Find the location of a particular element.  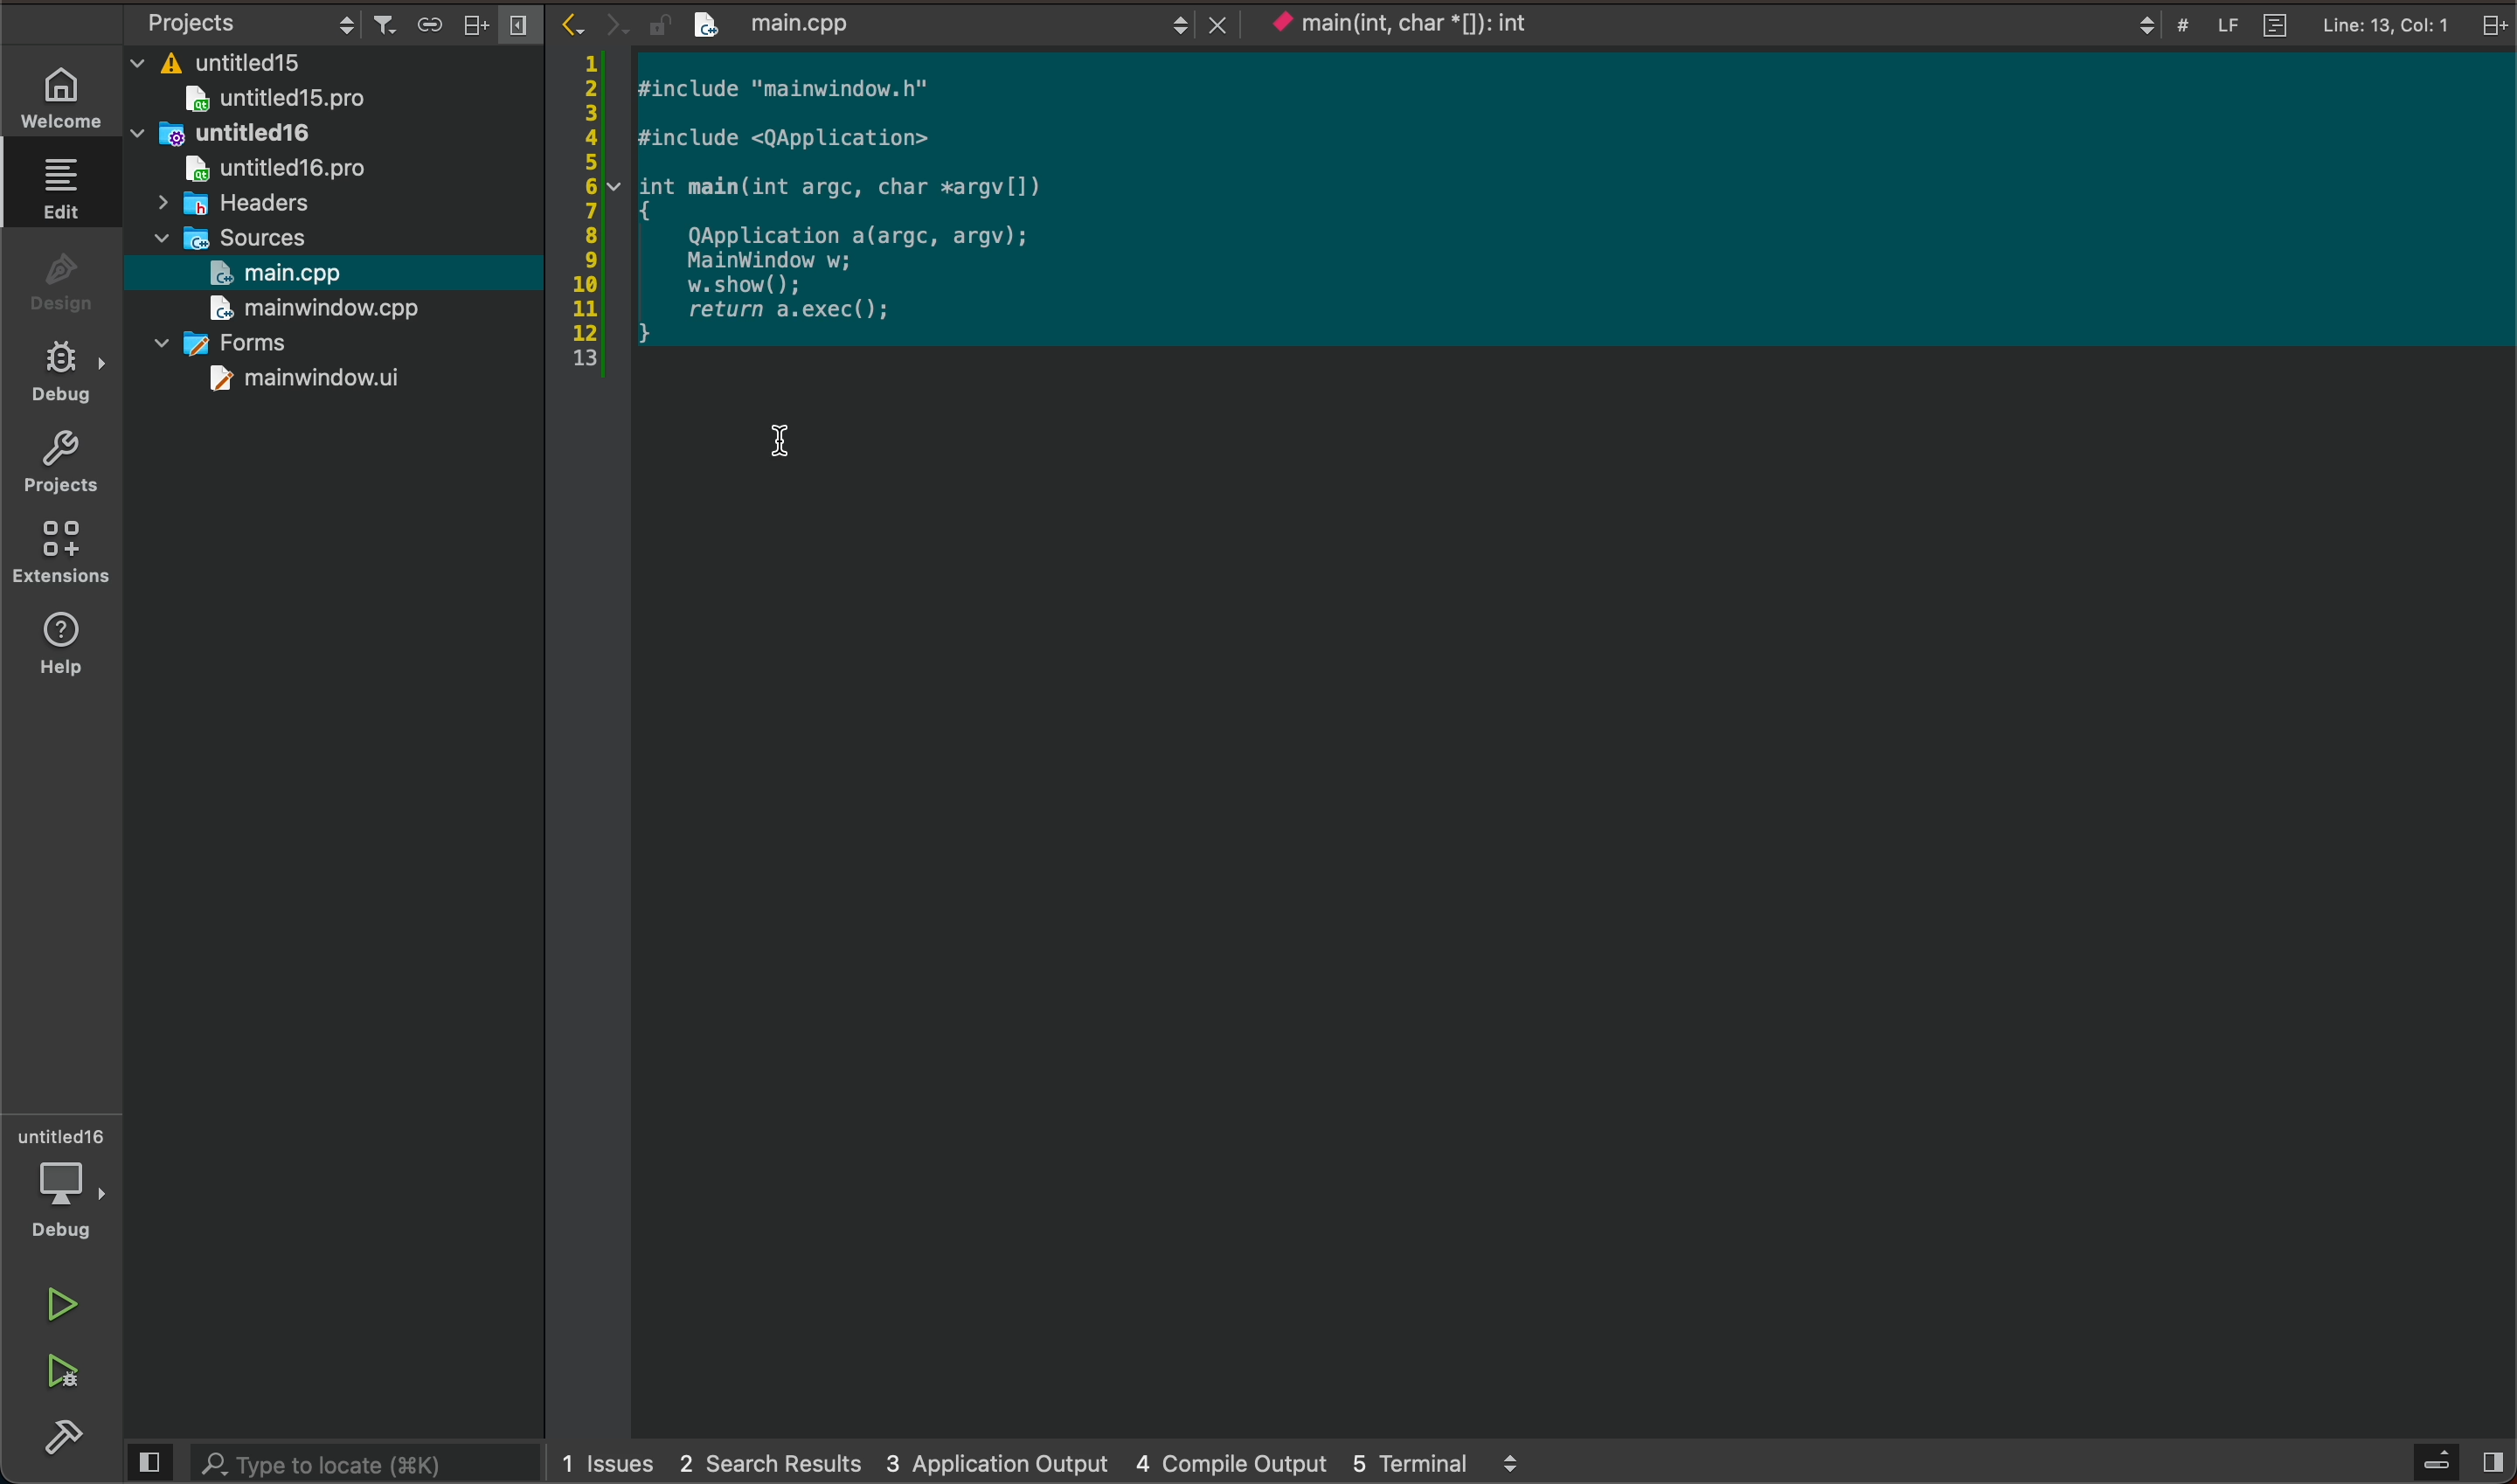

search is located at coordinates (328, 1463).